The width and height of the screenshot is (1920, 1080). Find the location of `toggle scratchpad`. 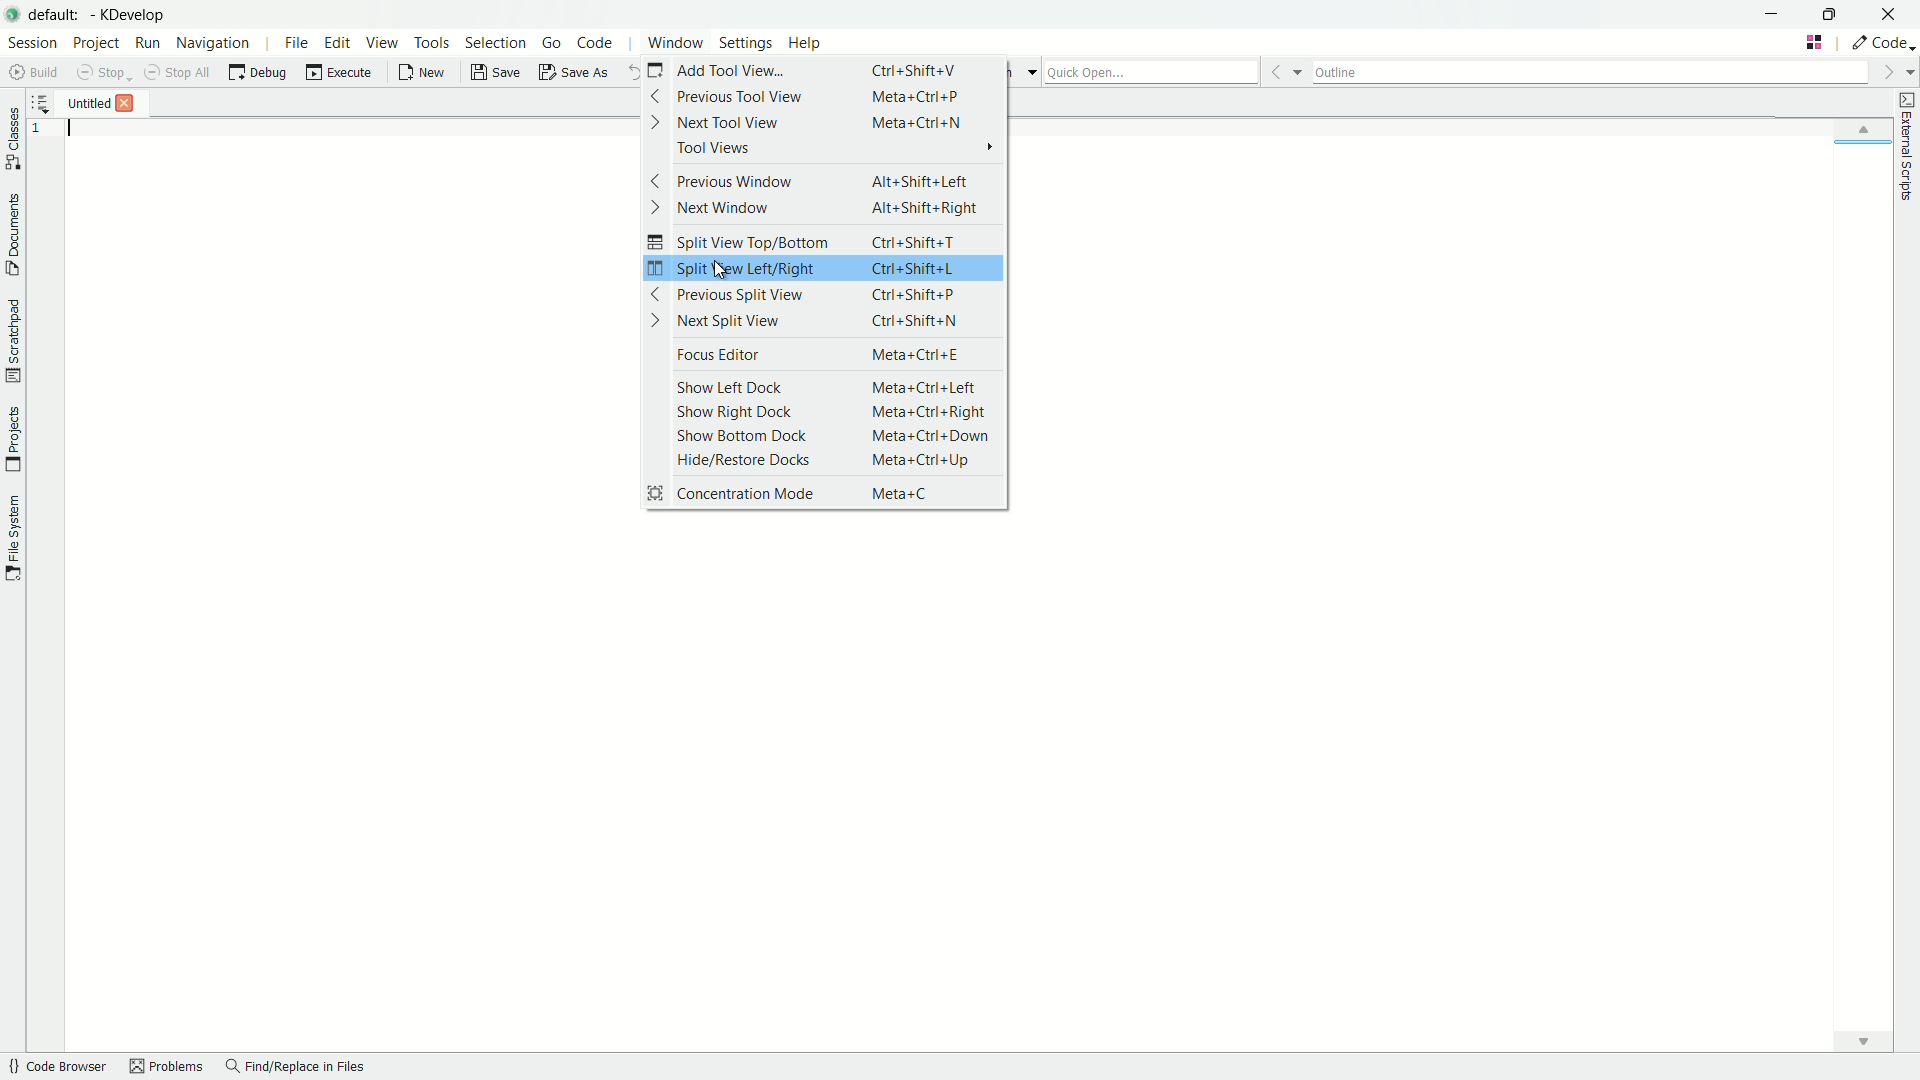

toggle scratchpad is located at coordinates (13, 341).